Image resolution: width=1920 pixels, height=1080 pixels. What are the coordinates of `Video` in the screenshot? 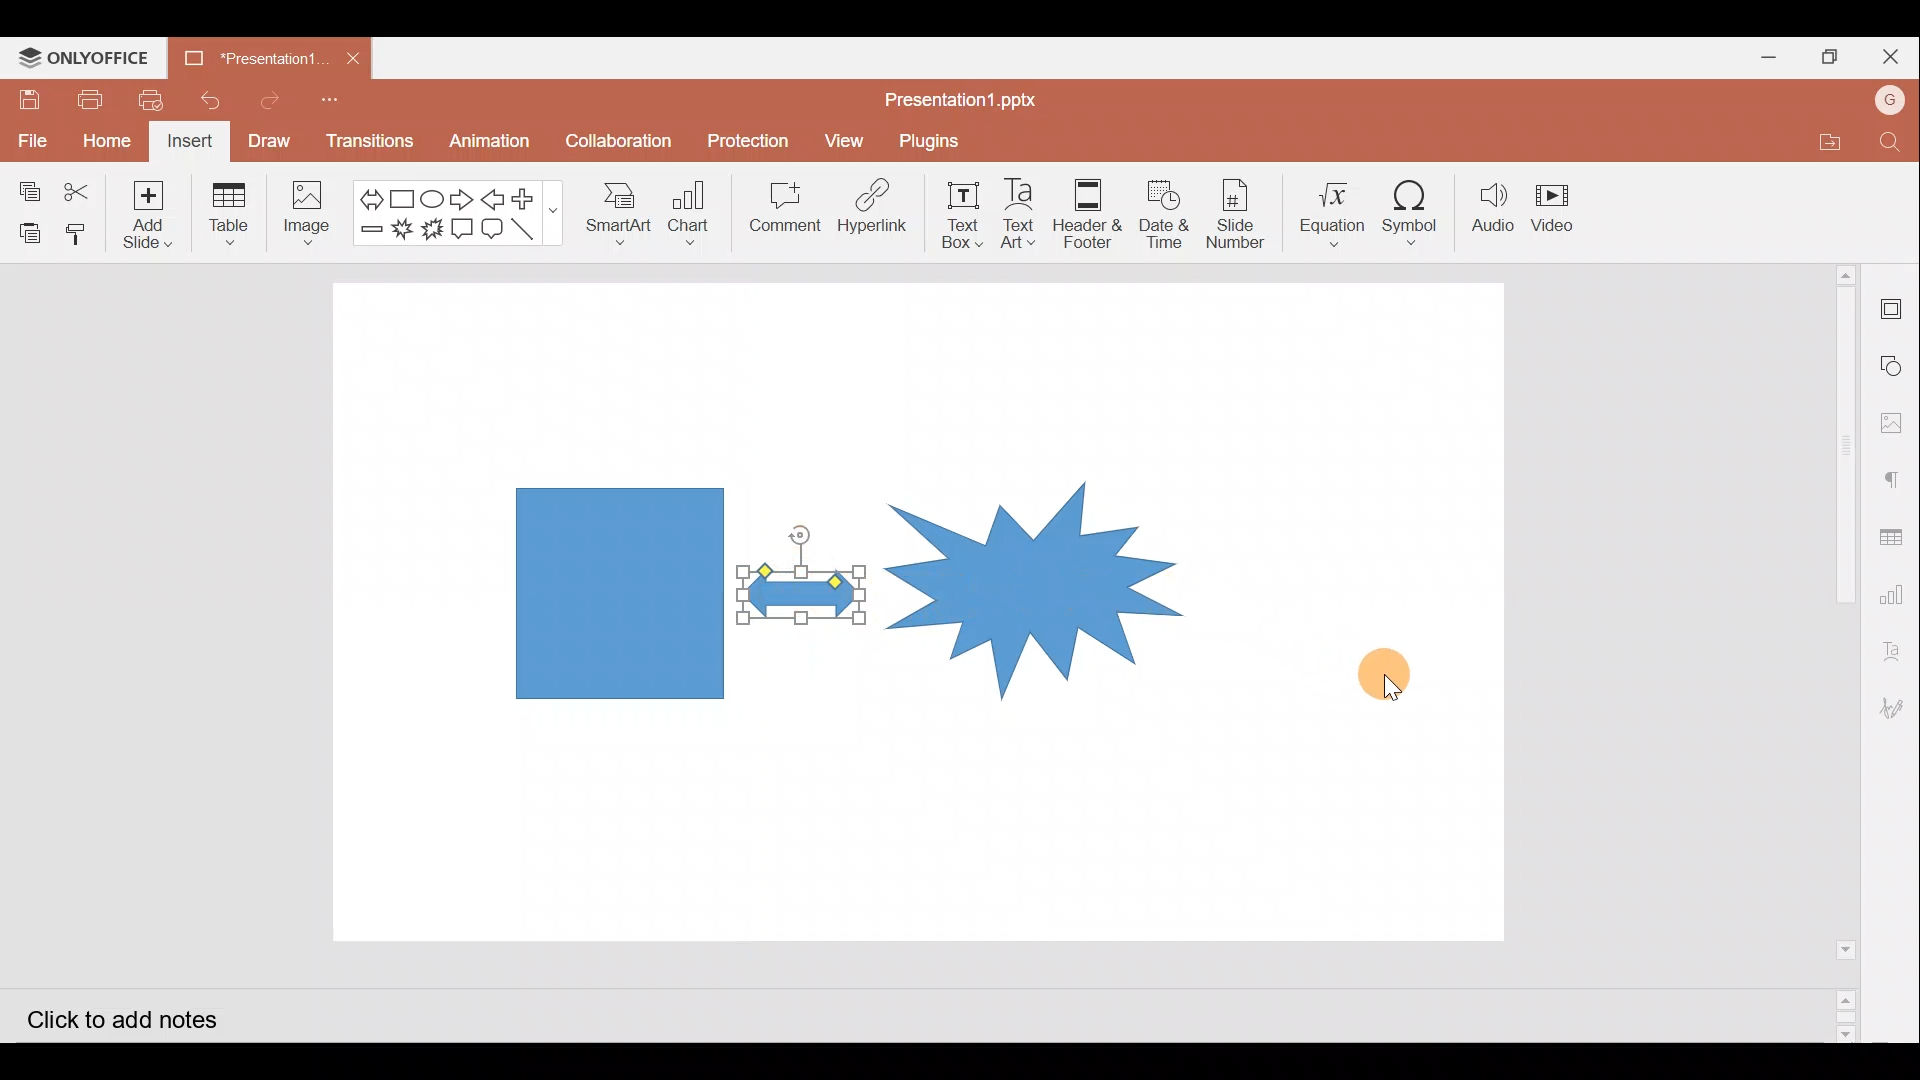 It's located at (1565, 210).